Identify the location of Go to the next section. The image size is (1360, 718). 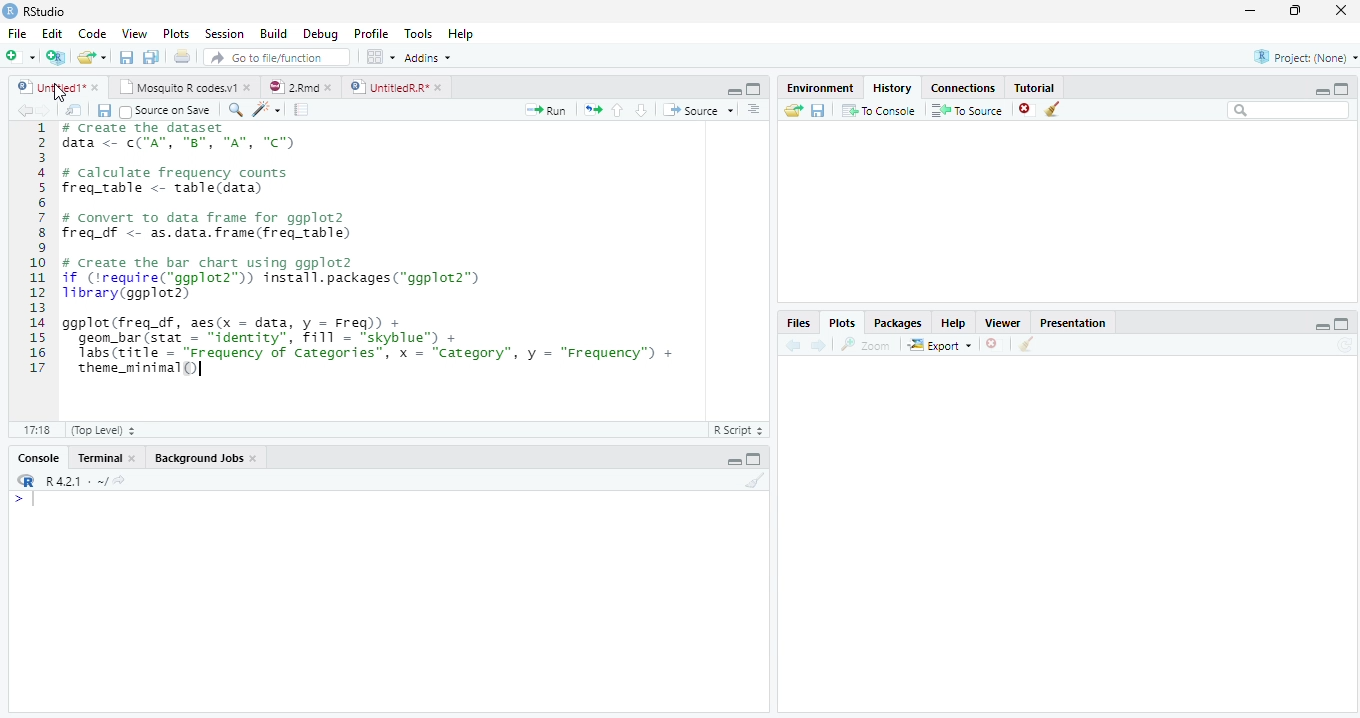
(641, 110).